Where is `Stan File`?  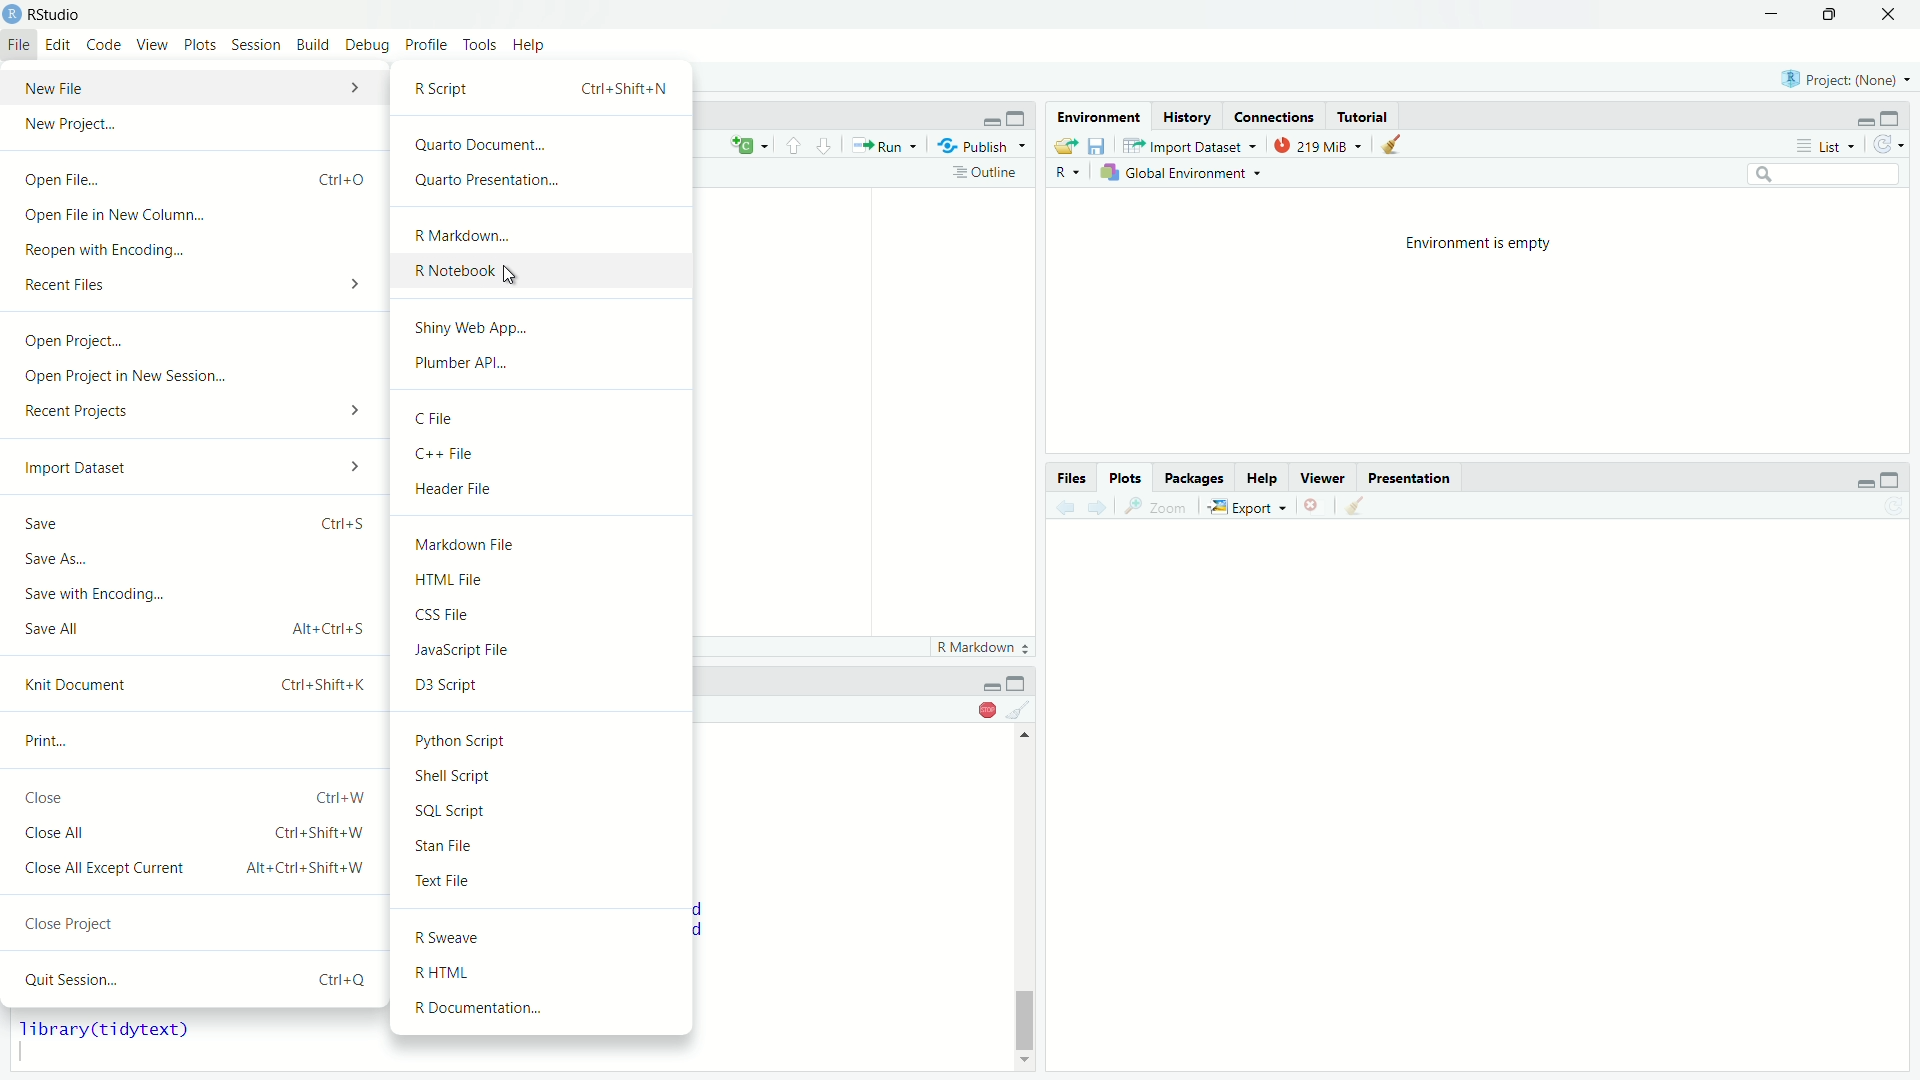
Stan File is located at coordinates (542, 844).